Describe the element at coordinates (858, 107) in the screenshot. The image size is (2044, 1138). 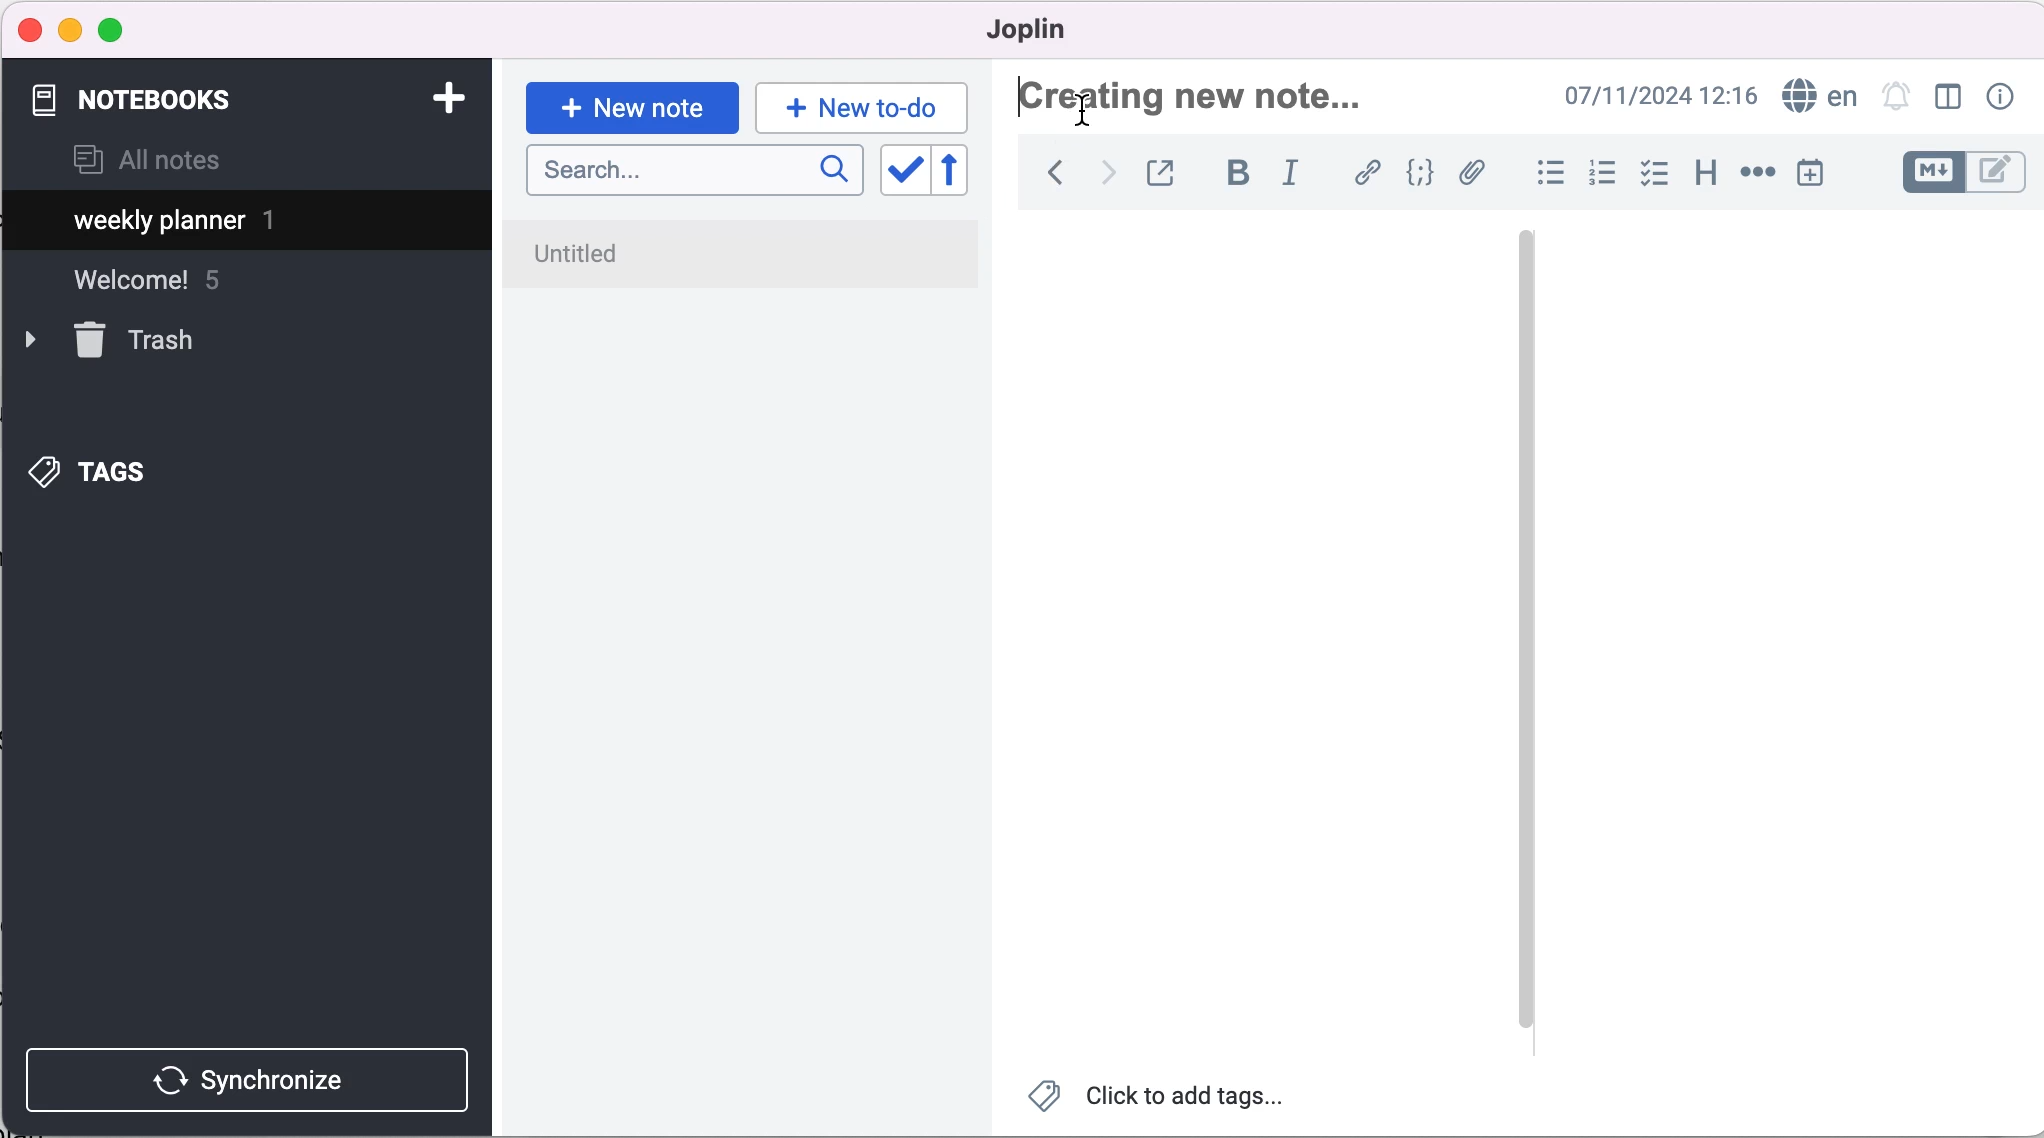
I see `new to-do` at that location.